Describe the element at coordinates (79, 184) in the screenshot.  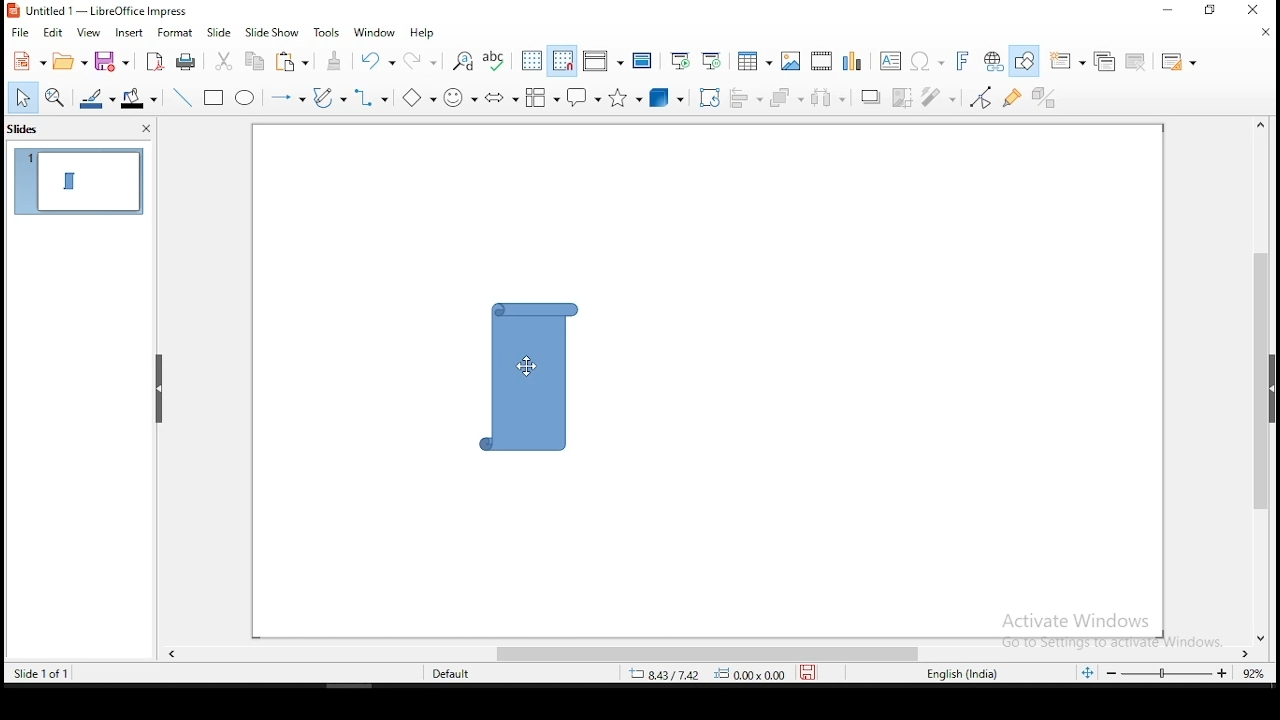
I see `slide 1` at that location.